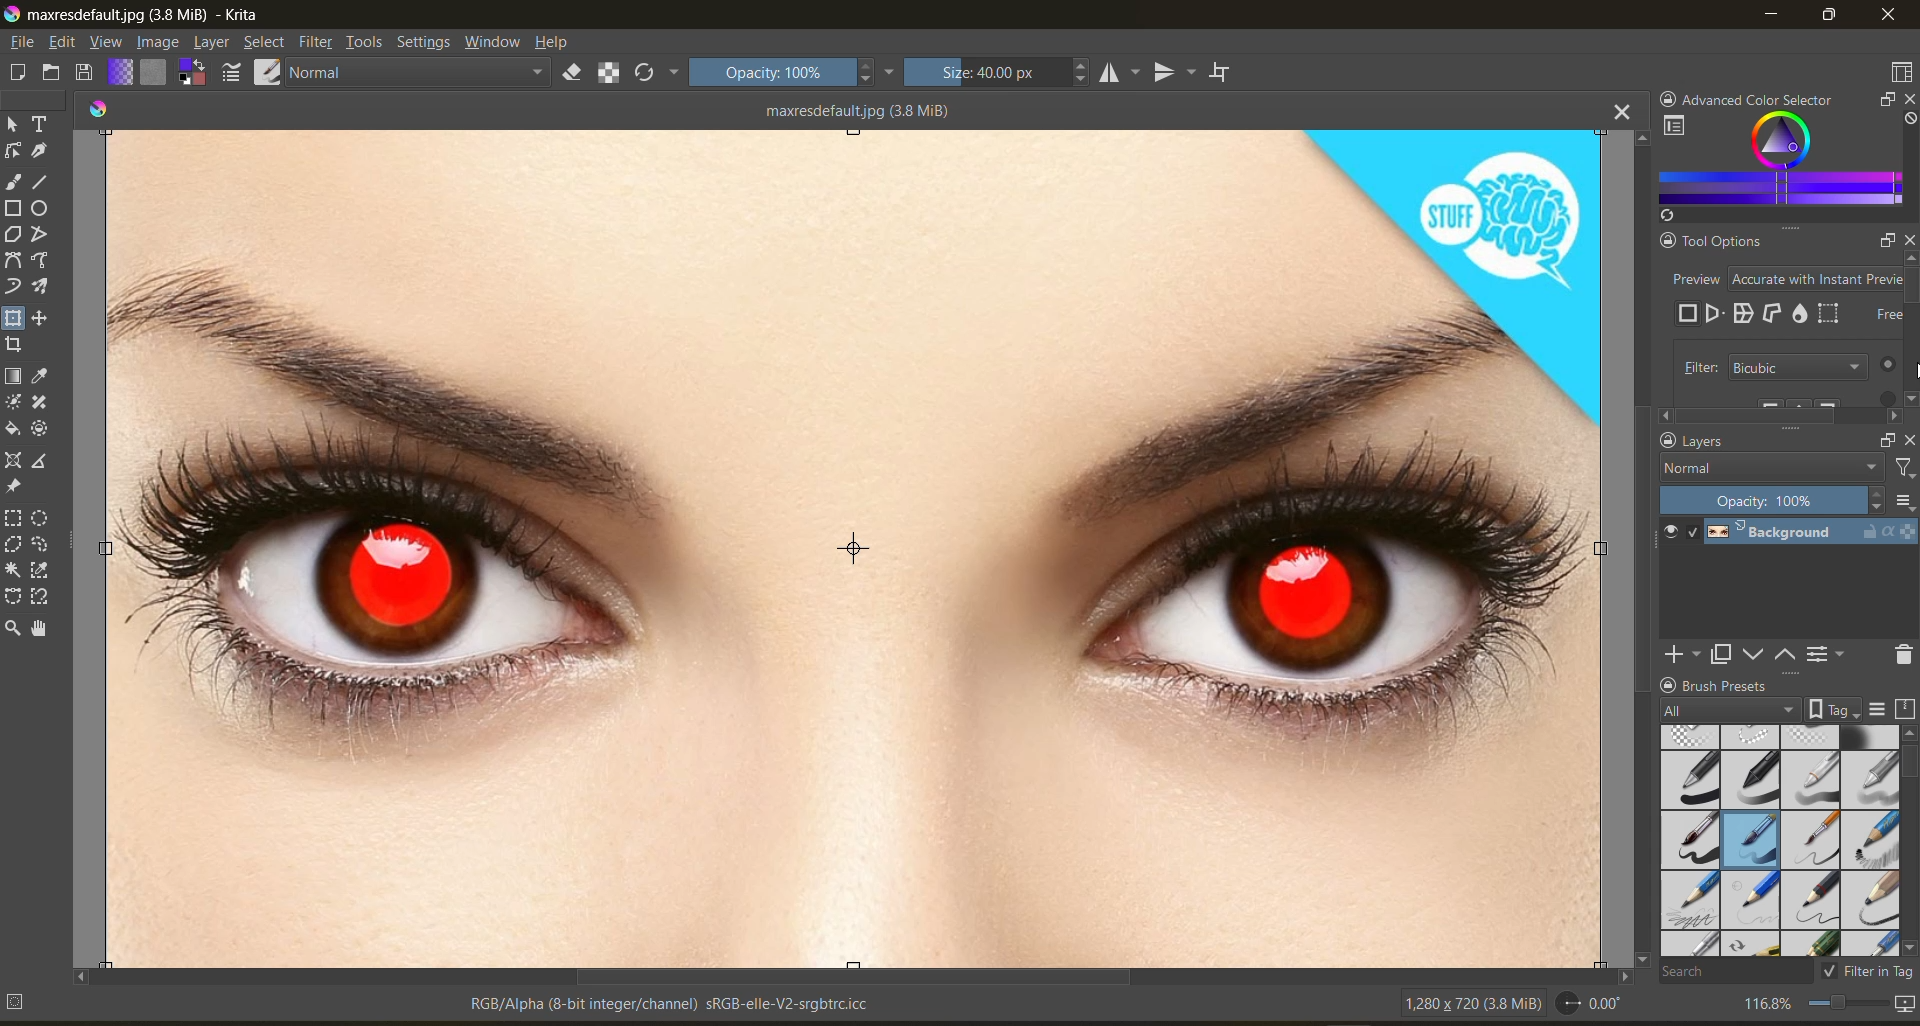  Describe the element at coordinates (1773, 18) in the screenshot. I see `minimize` at that location.